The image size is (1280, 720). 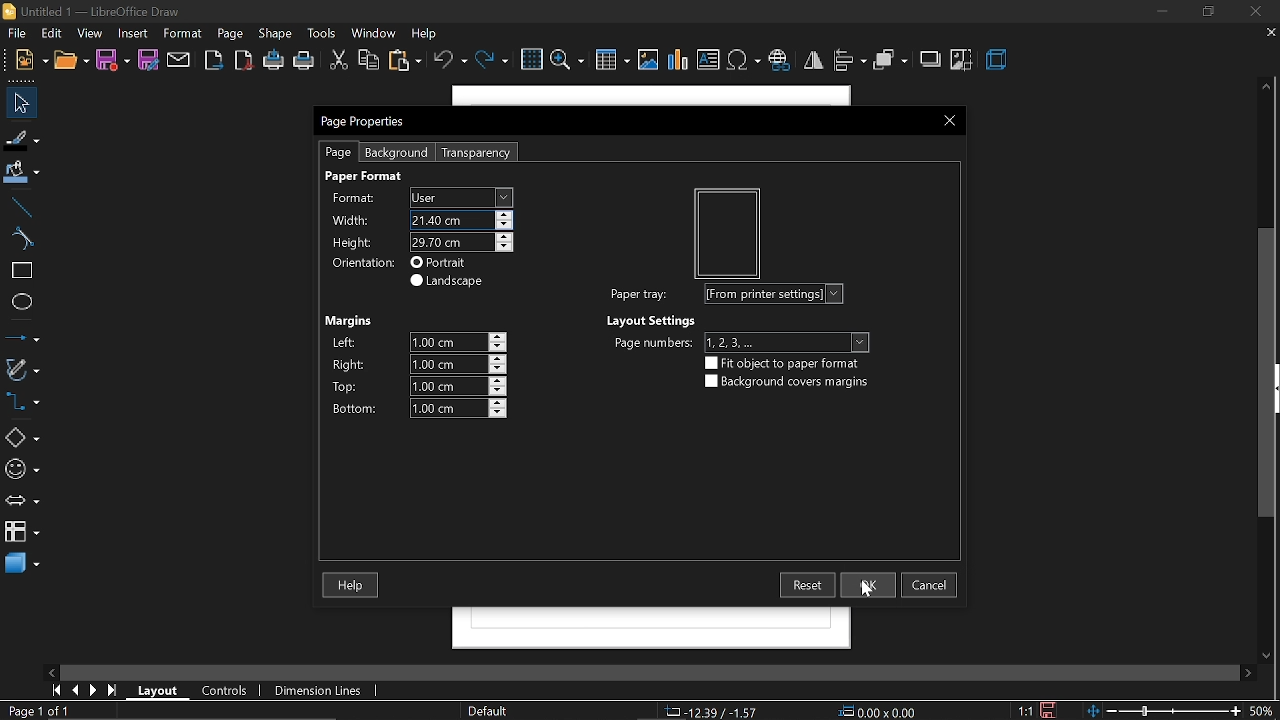 What do you see at coordinates (351, 363) in the screenshot?
I see `right margins` at bounding box center [351, 363].